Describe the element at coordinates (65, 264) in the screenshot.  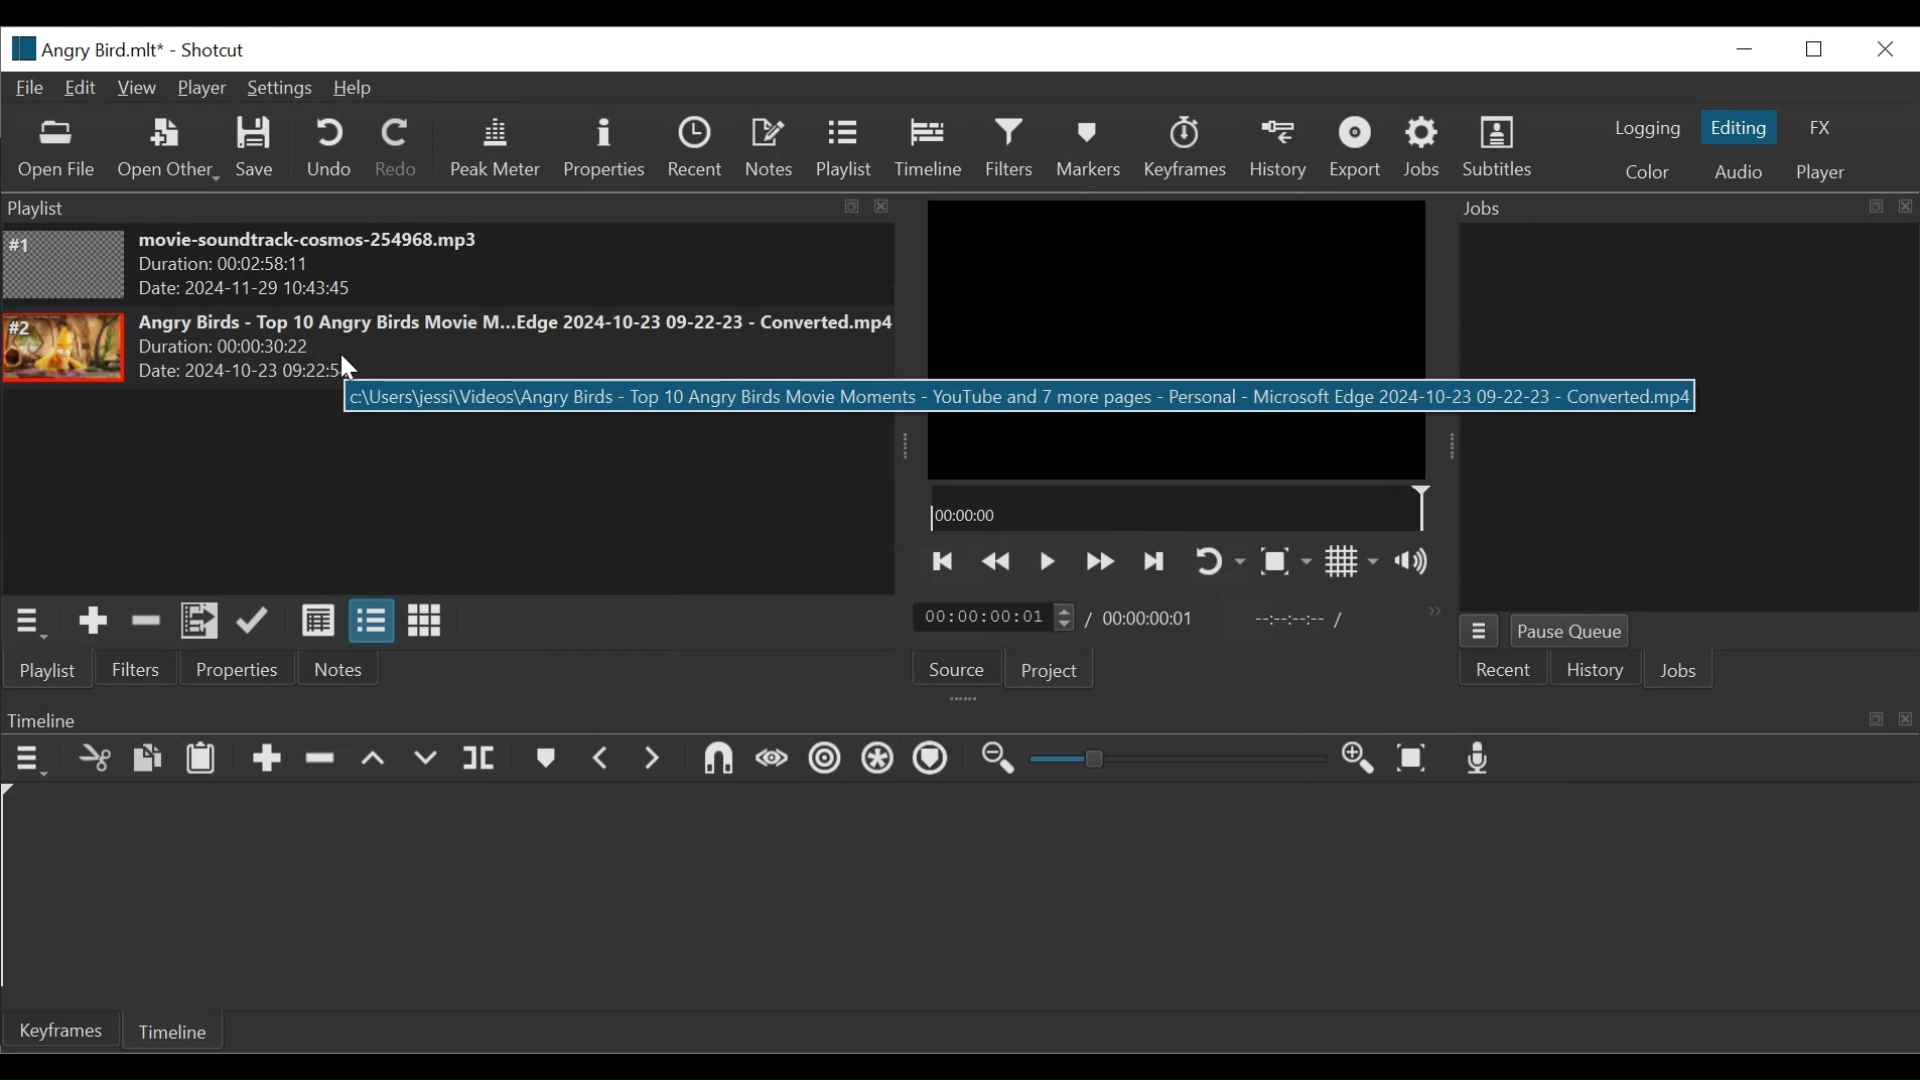
I see `Image` at that location.